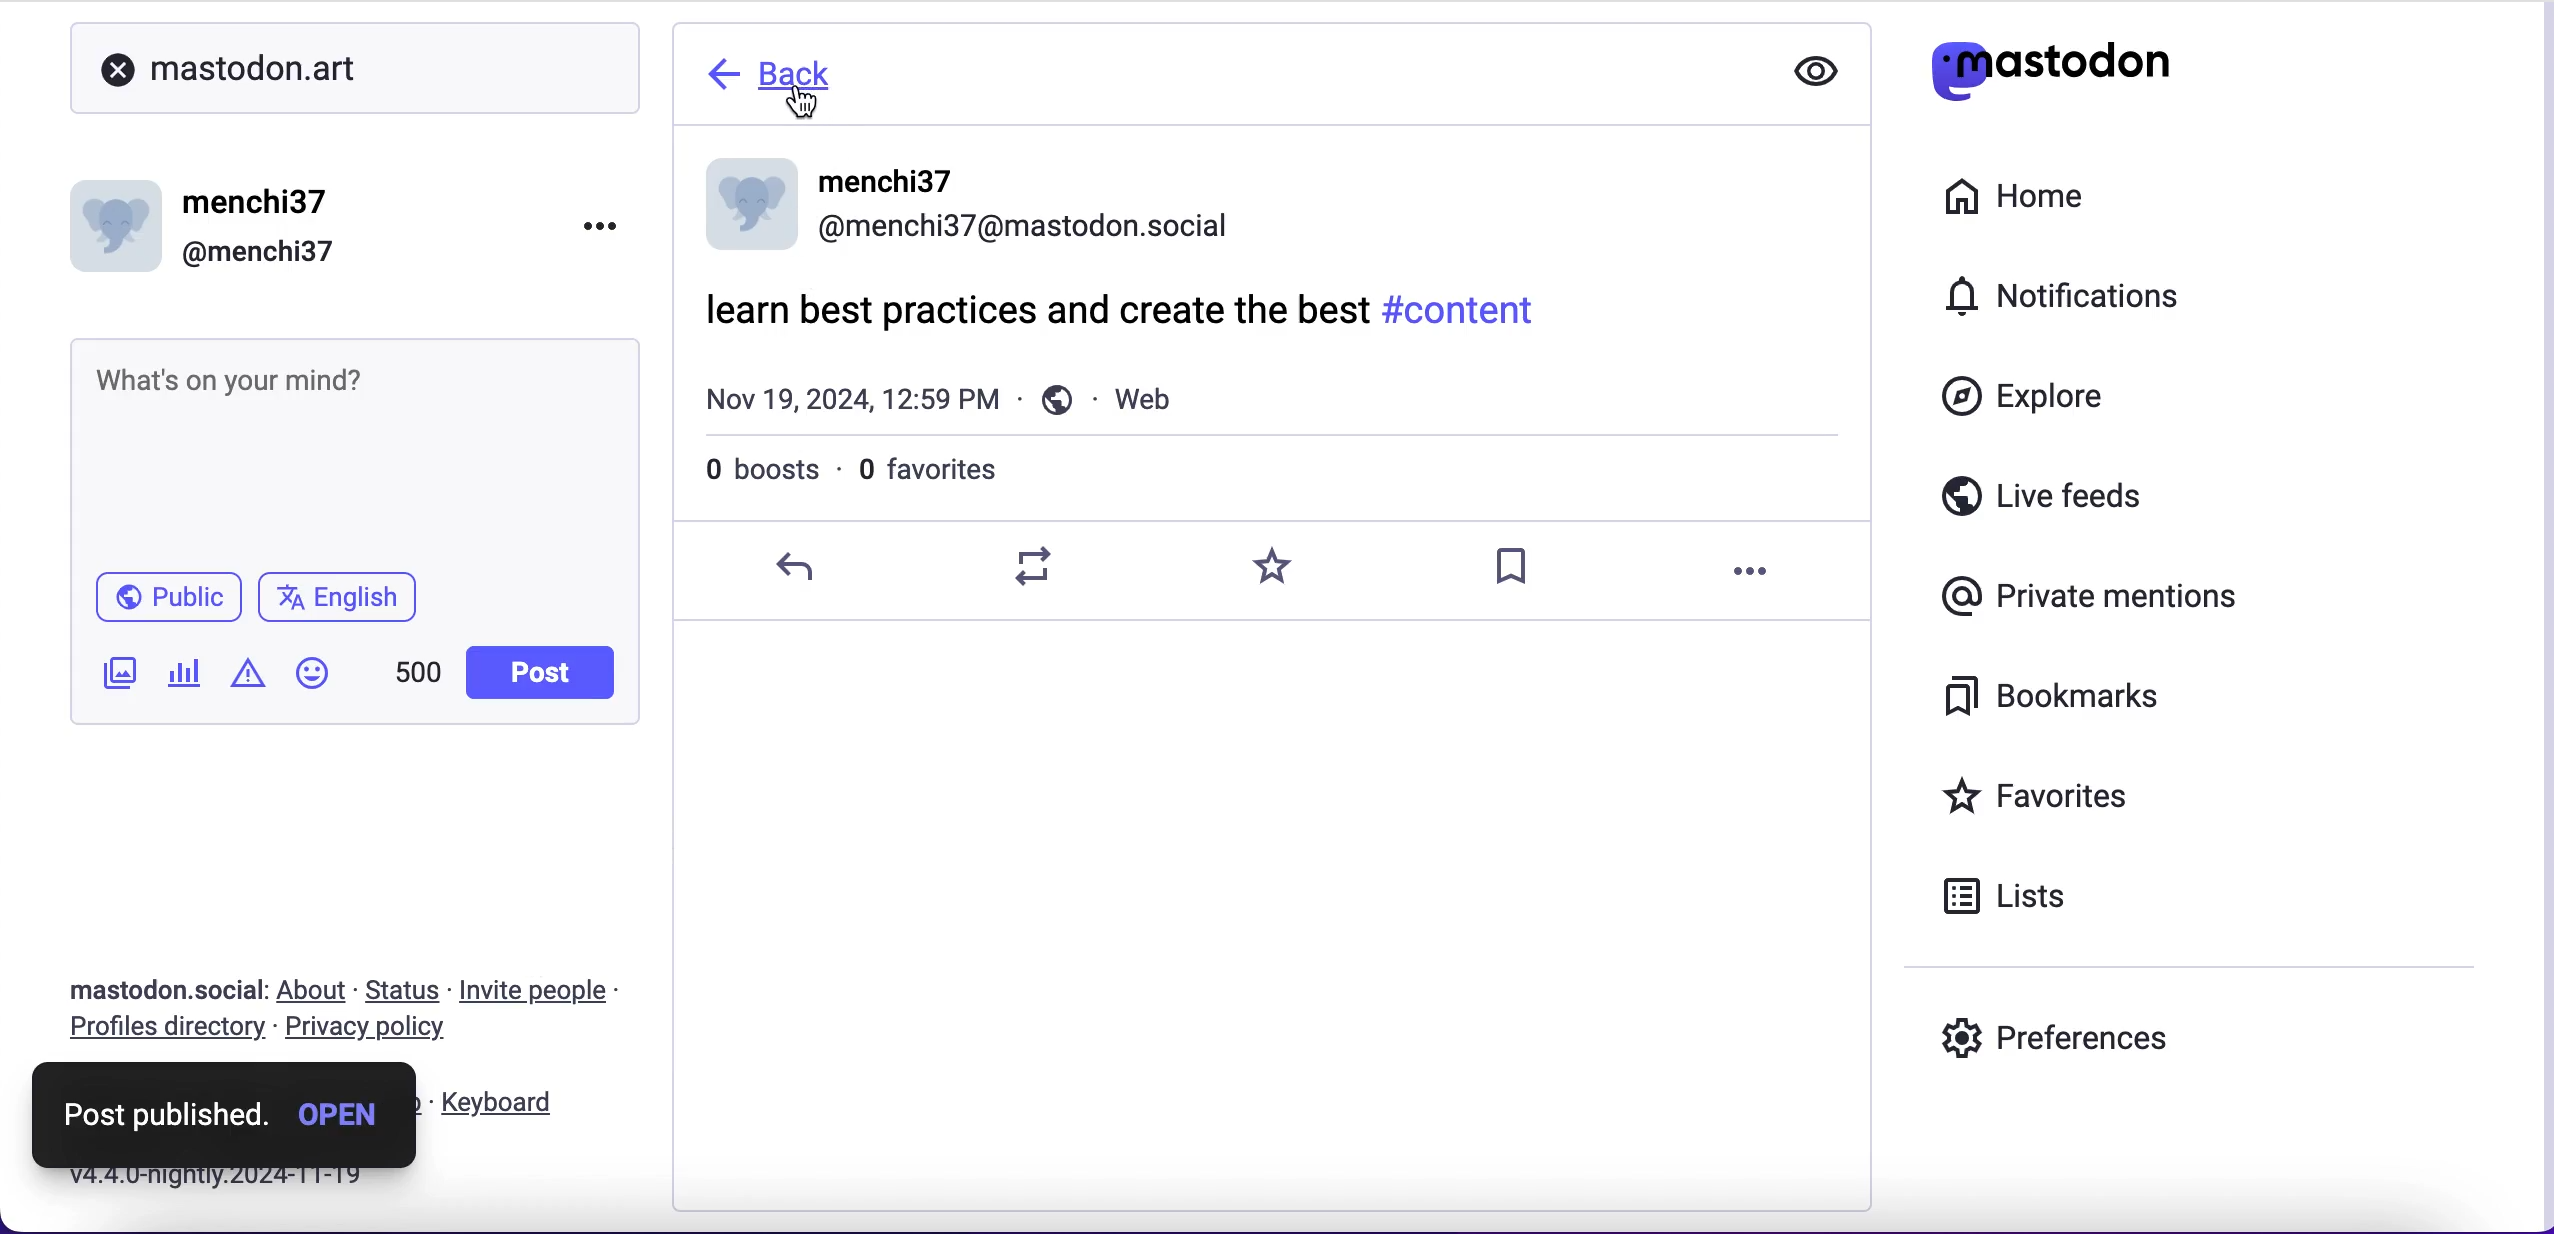 This screenshot has width=2554, height=1234. I want to click on menchi37, so click(893, 183).